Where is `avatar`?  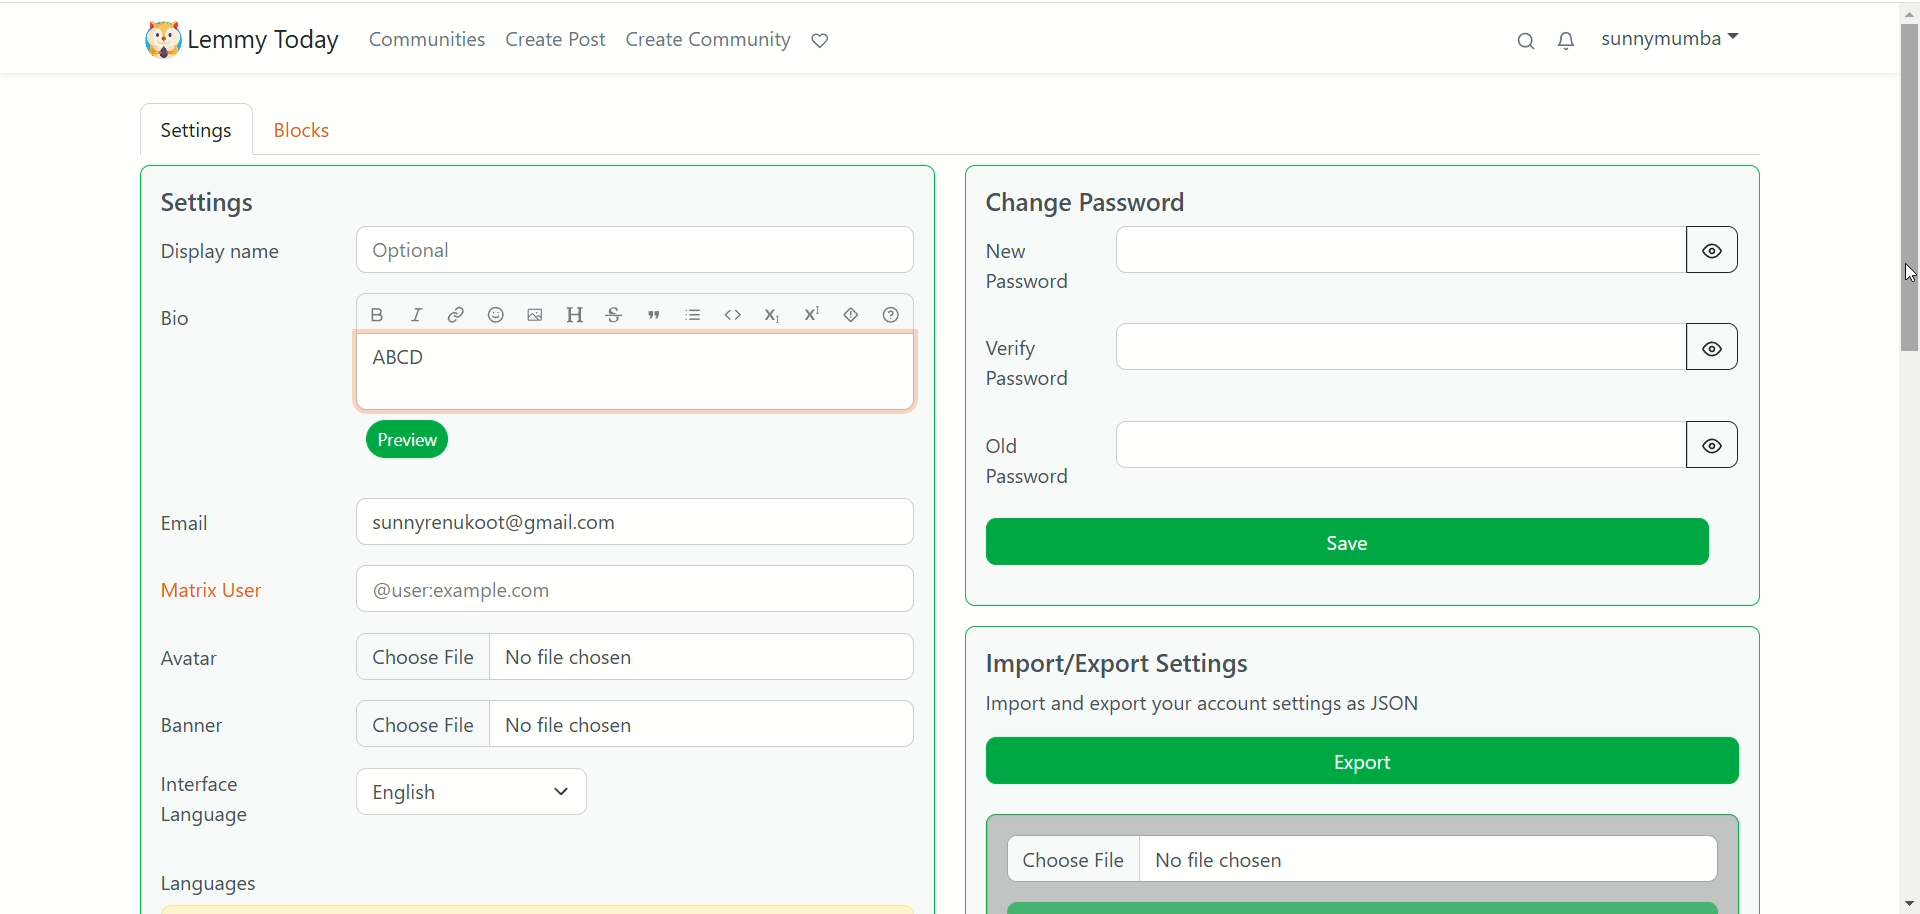 avatar is located at coordinates (194, 658).